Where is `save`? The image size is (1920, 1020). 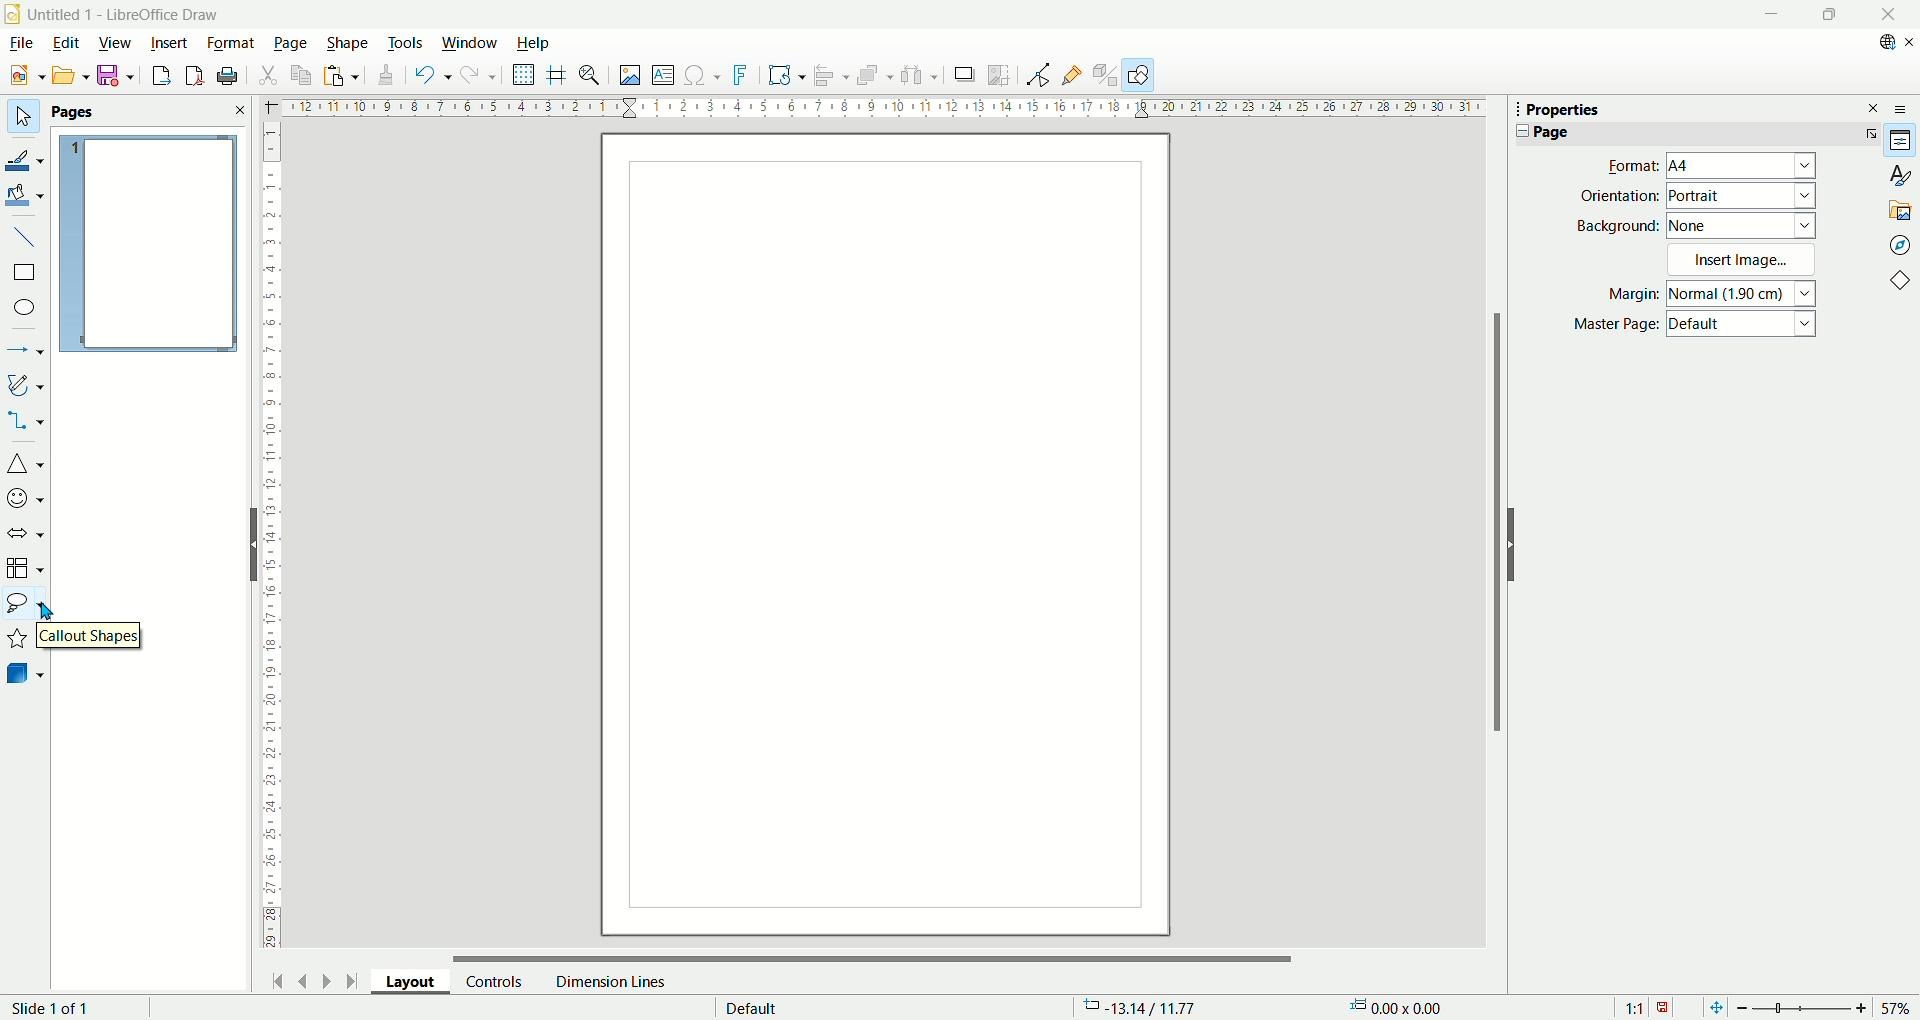
save is located at coordinates (116, 76).